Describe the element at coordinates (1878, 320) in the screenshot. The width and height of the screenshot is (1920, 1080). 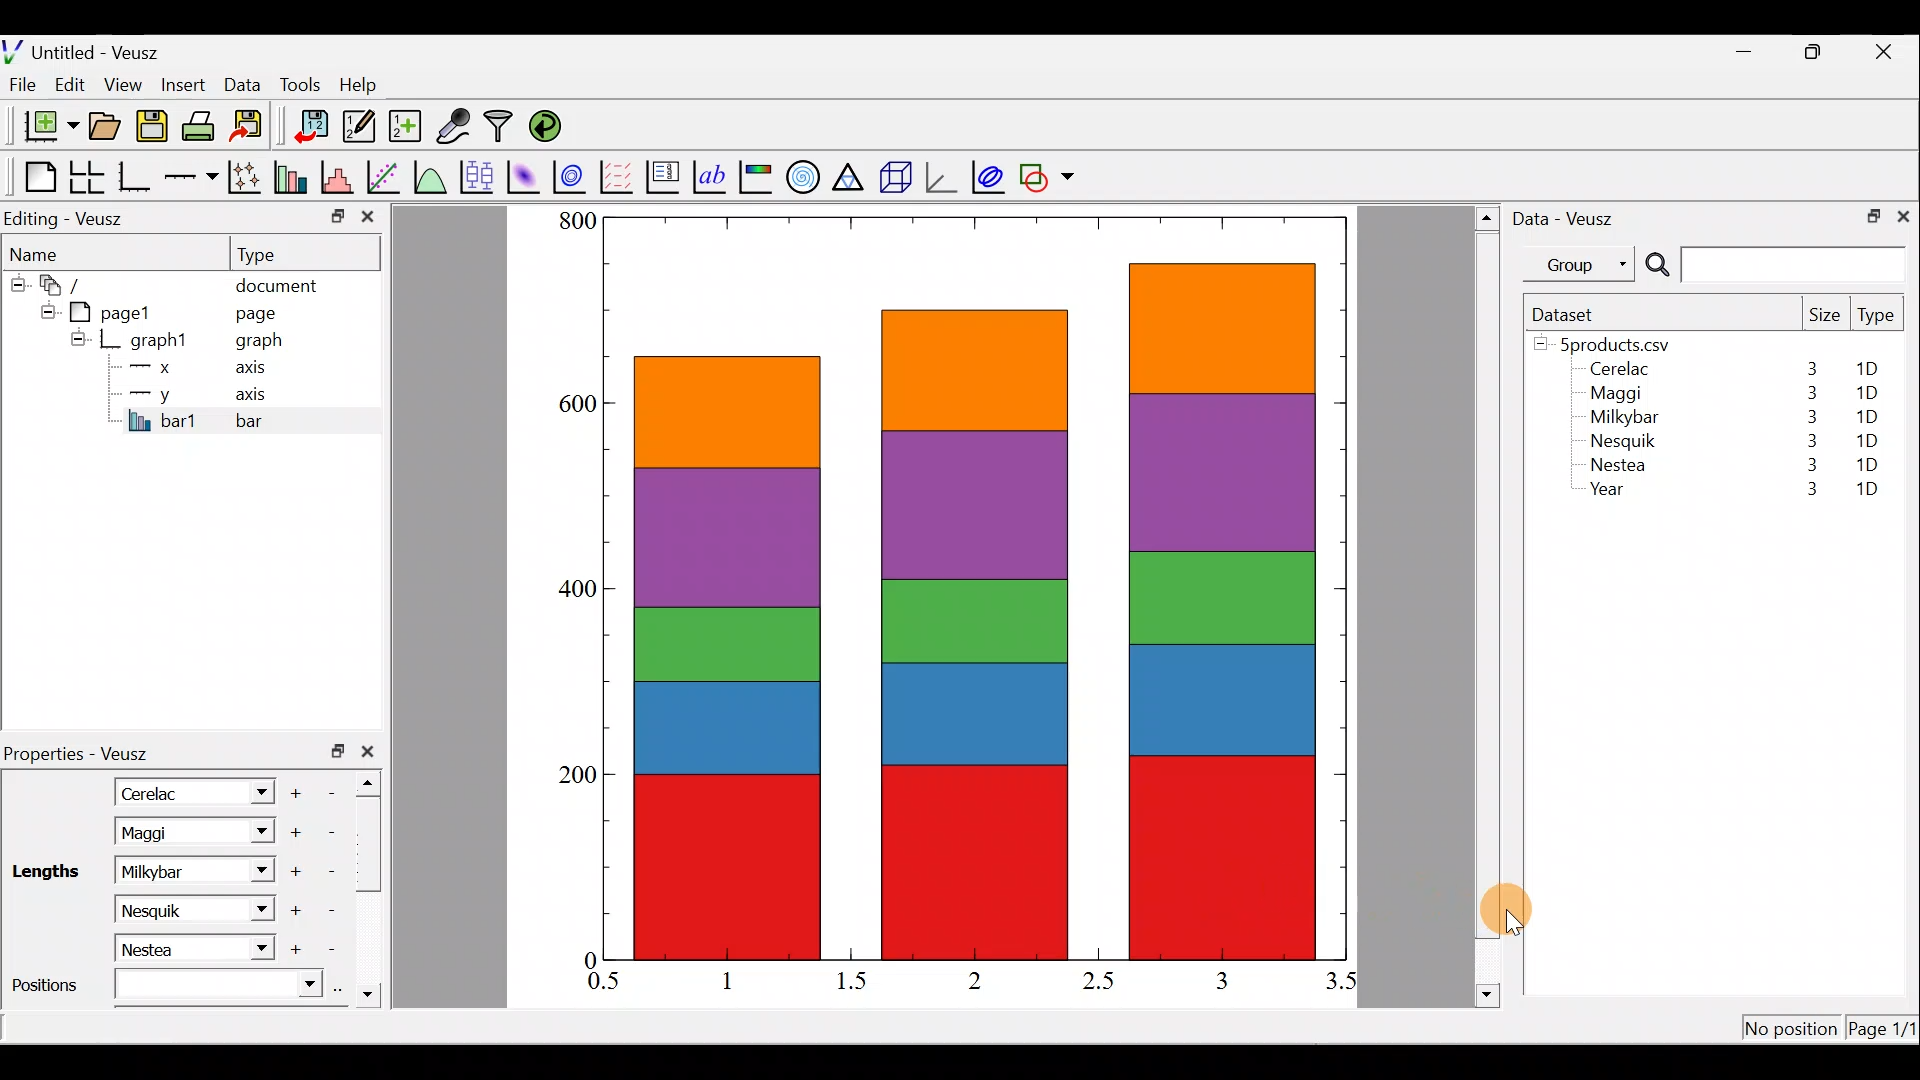
I see `Type` at that location.